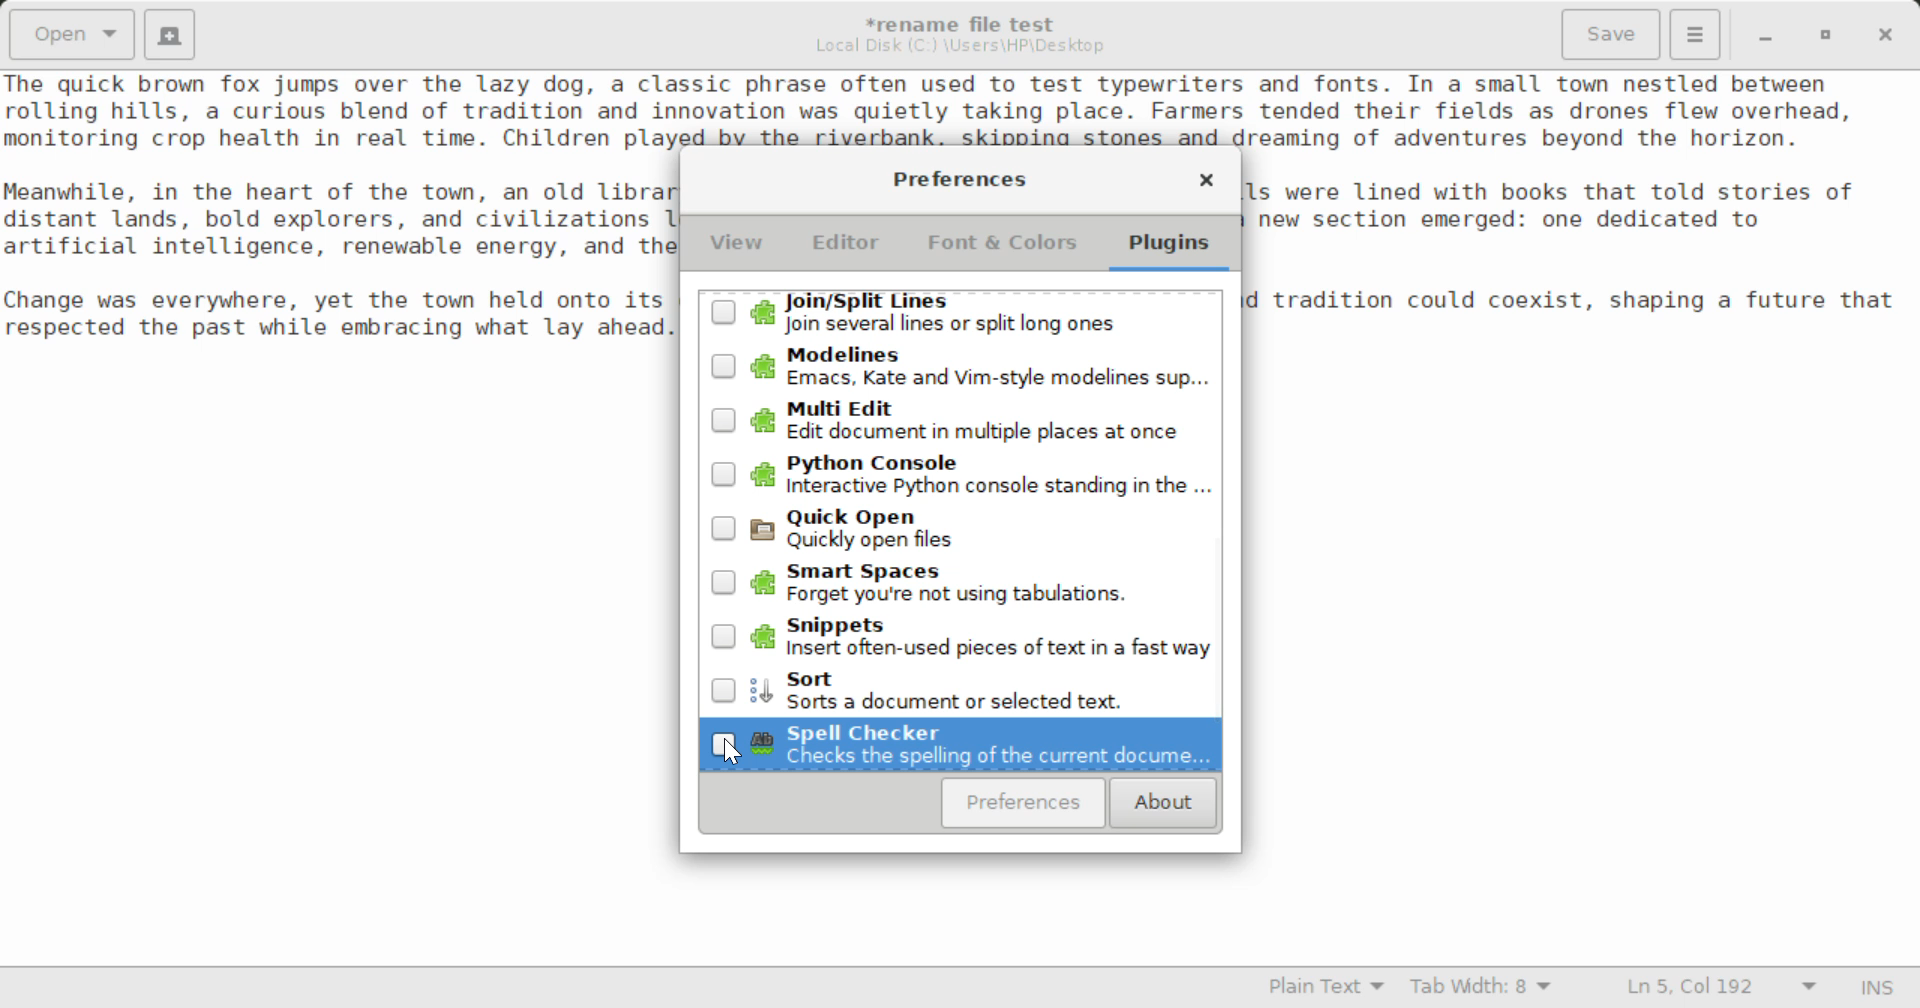 The image size is (1920, 1008). I want to click on Preferences Setting Window Heading, so click(959, 179).